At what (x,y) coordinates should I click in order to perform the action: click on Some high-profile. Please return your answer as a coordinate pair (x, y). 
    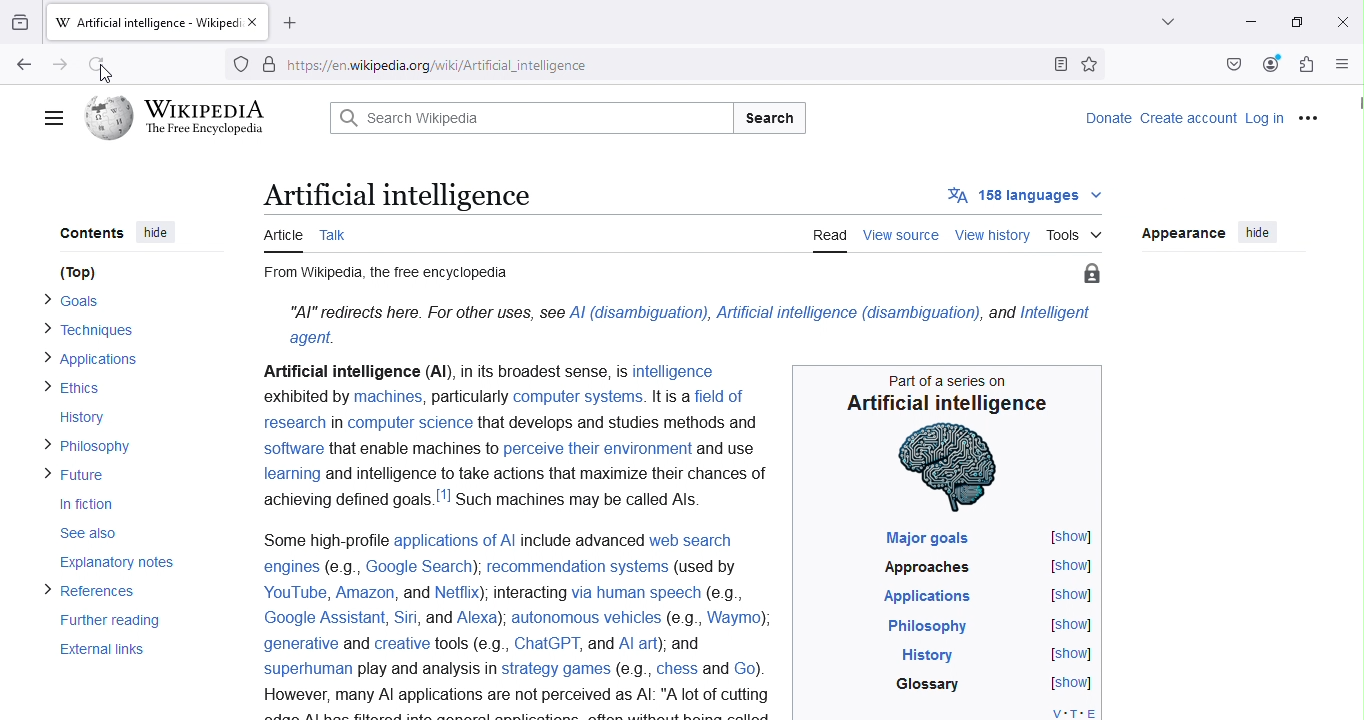
    Looking at the image, I should click on (317, 542).